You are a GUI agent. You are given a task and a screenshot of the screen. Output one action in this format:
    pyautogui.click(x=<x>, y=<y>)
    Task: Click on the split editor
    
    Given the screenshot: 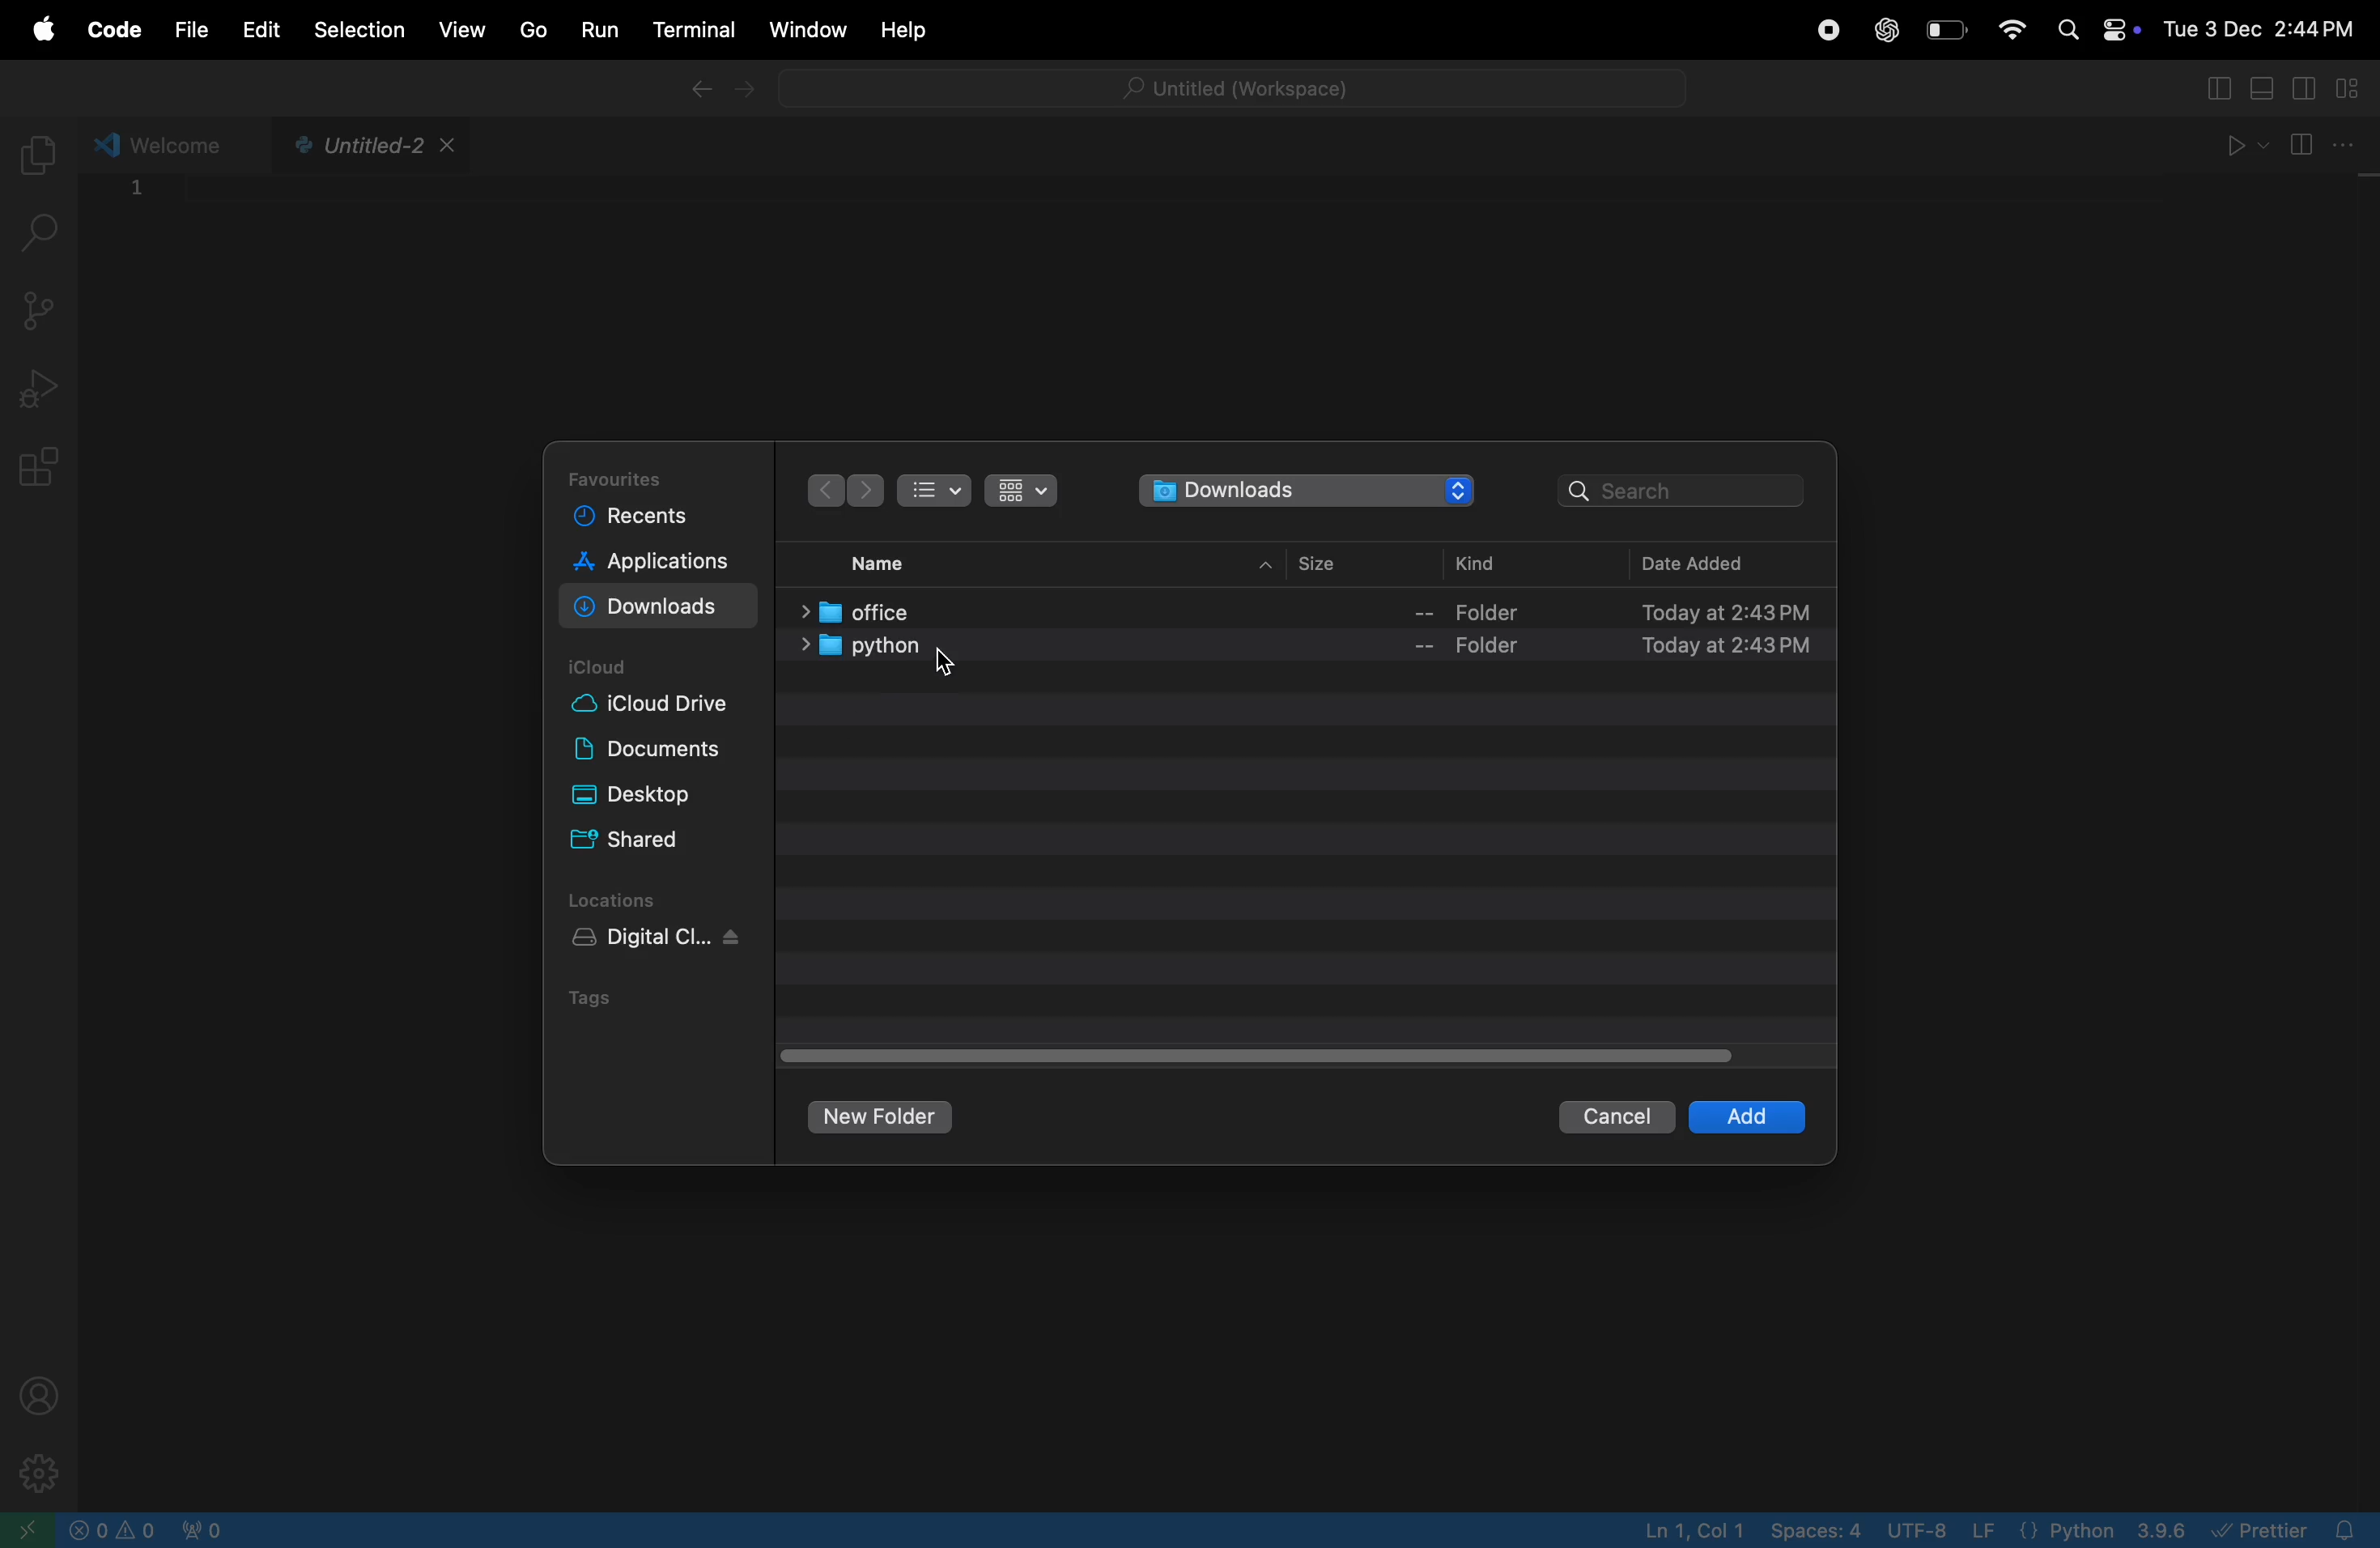 What is the action you would take?
    pyautogui.click(x=2321, y=142)
    